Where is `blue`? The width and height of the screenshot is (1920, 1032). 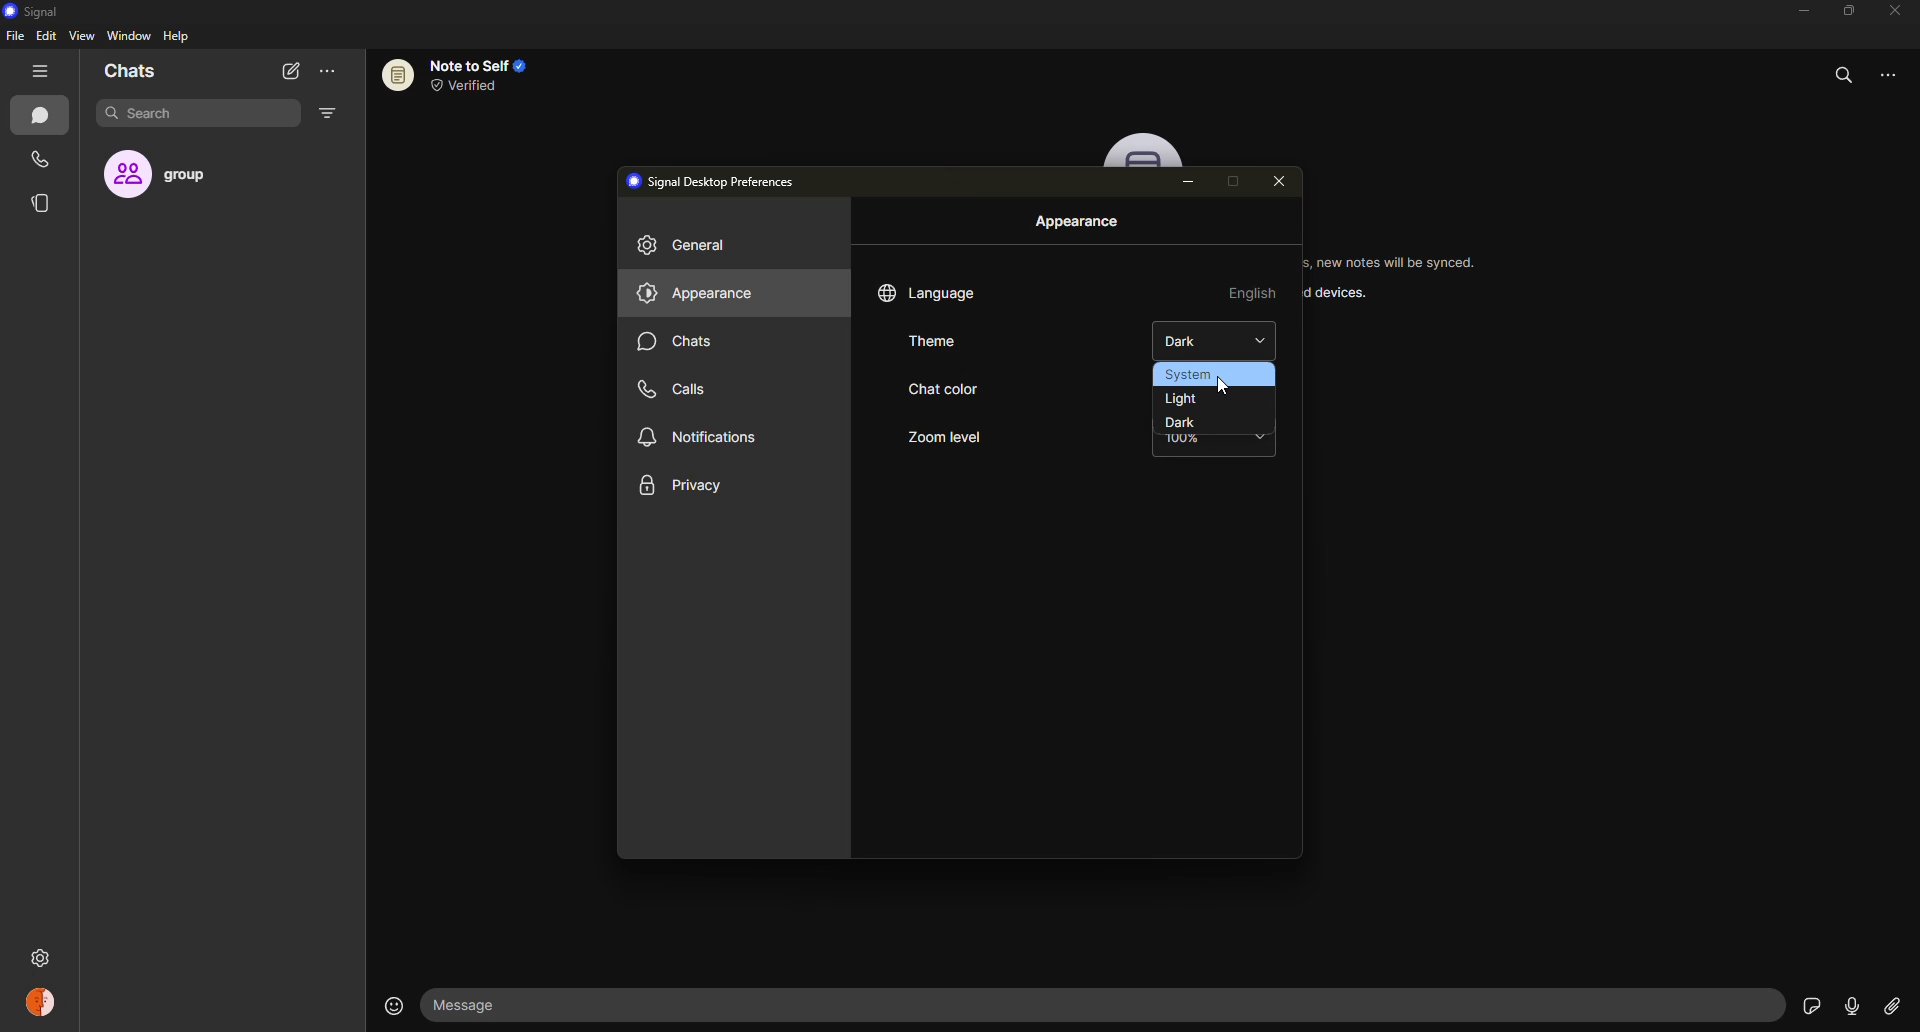 blue is located at coordinates (1256, 386).